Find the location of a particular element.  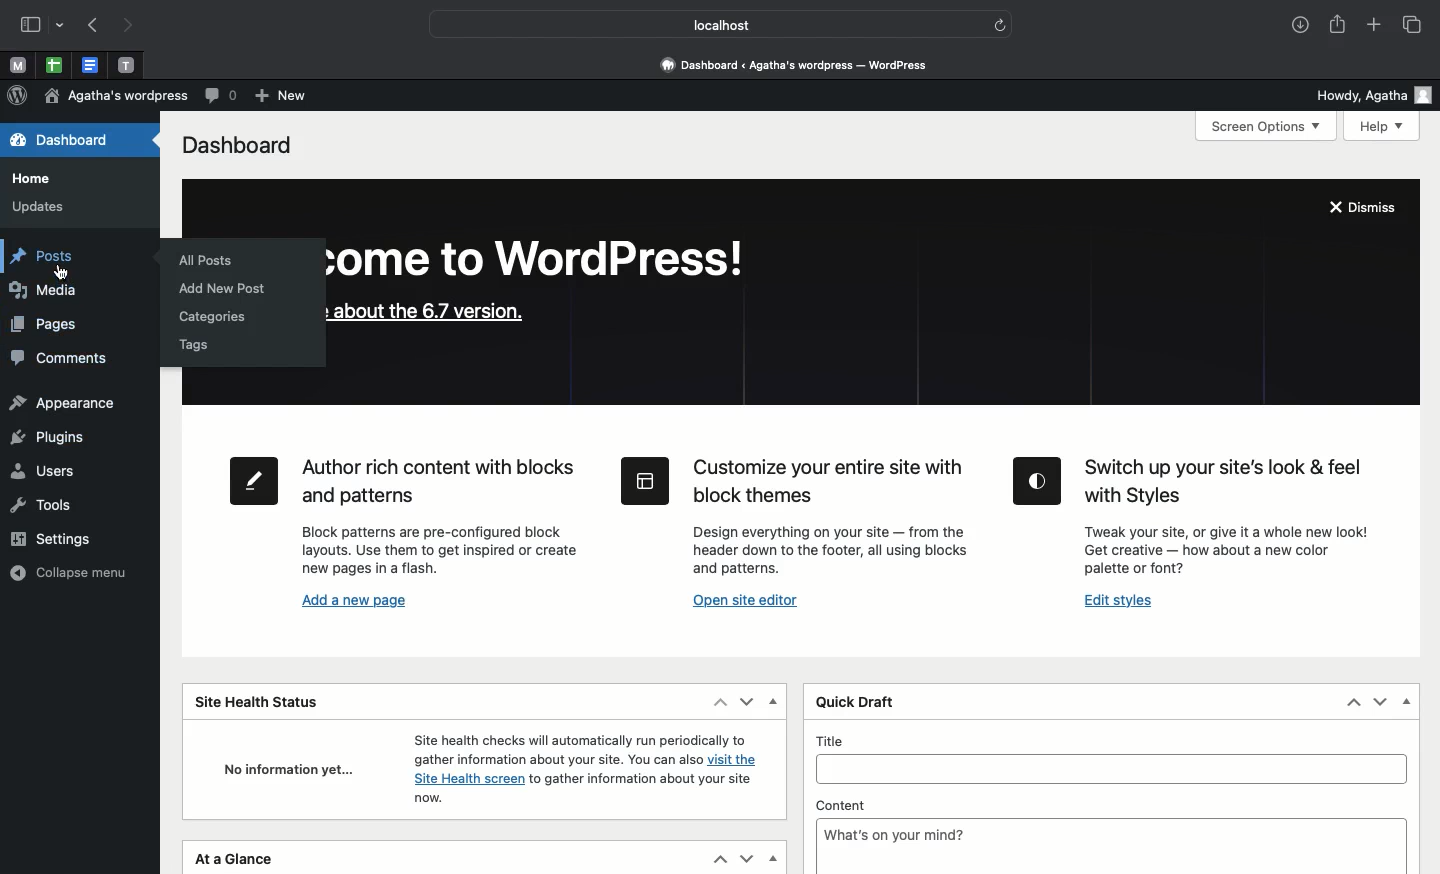

No information yet is located at coordinates (283, 769).